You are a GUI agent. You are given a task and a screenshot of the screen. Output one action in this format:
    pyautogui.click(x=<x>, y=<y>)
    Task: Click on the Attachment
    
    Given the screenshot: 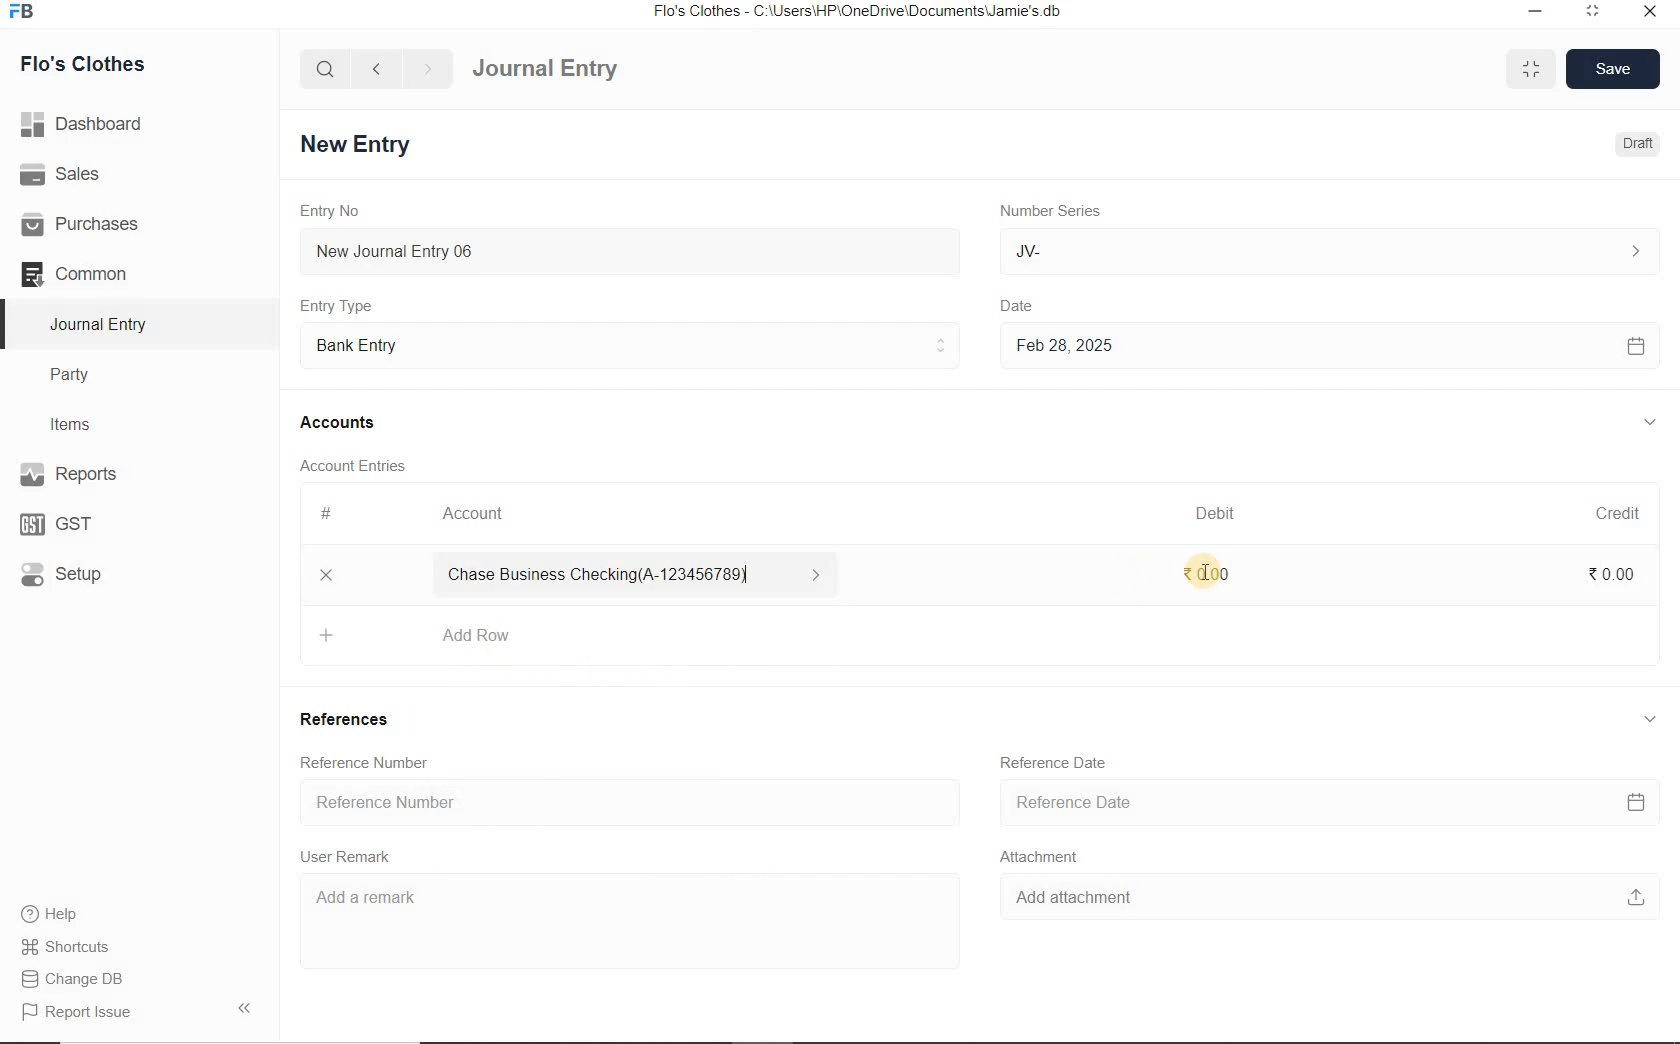 What is the action you would take?
    pyautogui.click(x=1045, y=860)
    